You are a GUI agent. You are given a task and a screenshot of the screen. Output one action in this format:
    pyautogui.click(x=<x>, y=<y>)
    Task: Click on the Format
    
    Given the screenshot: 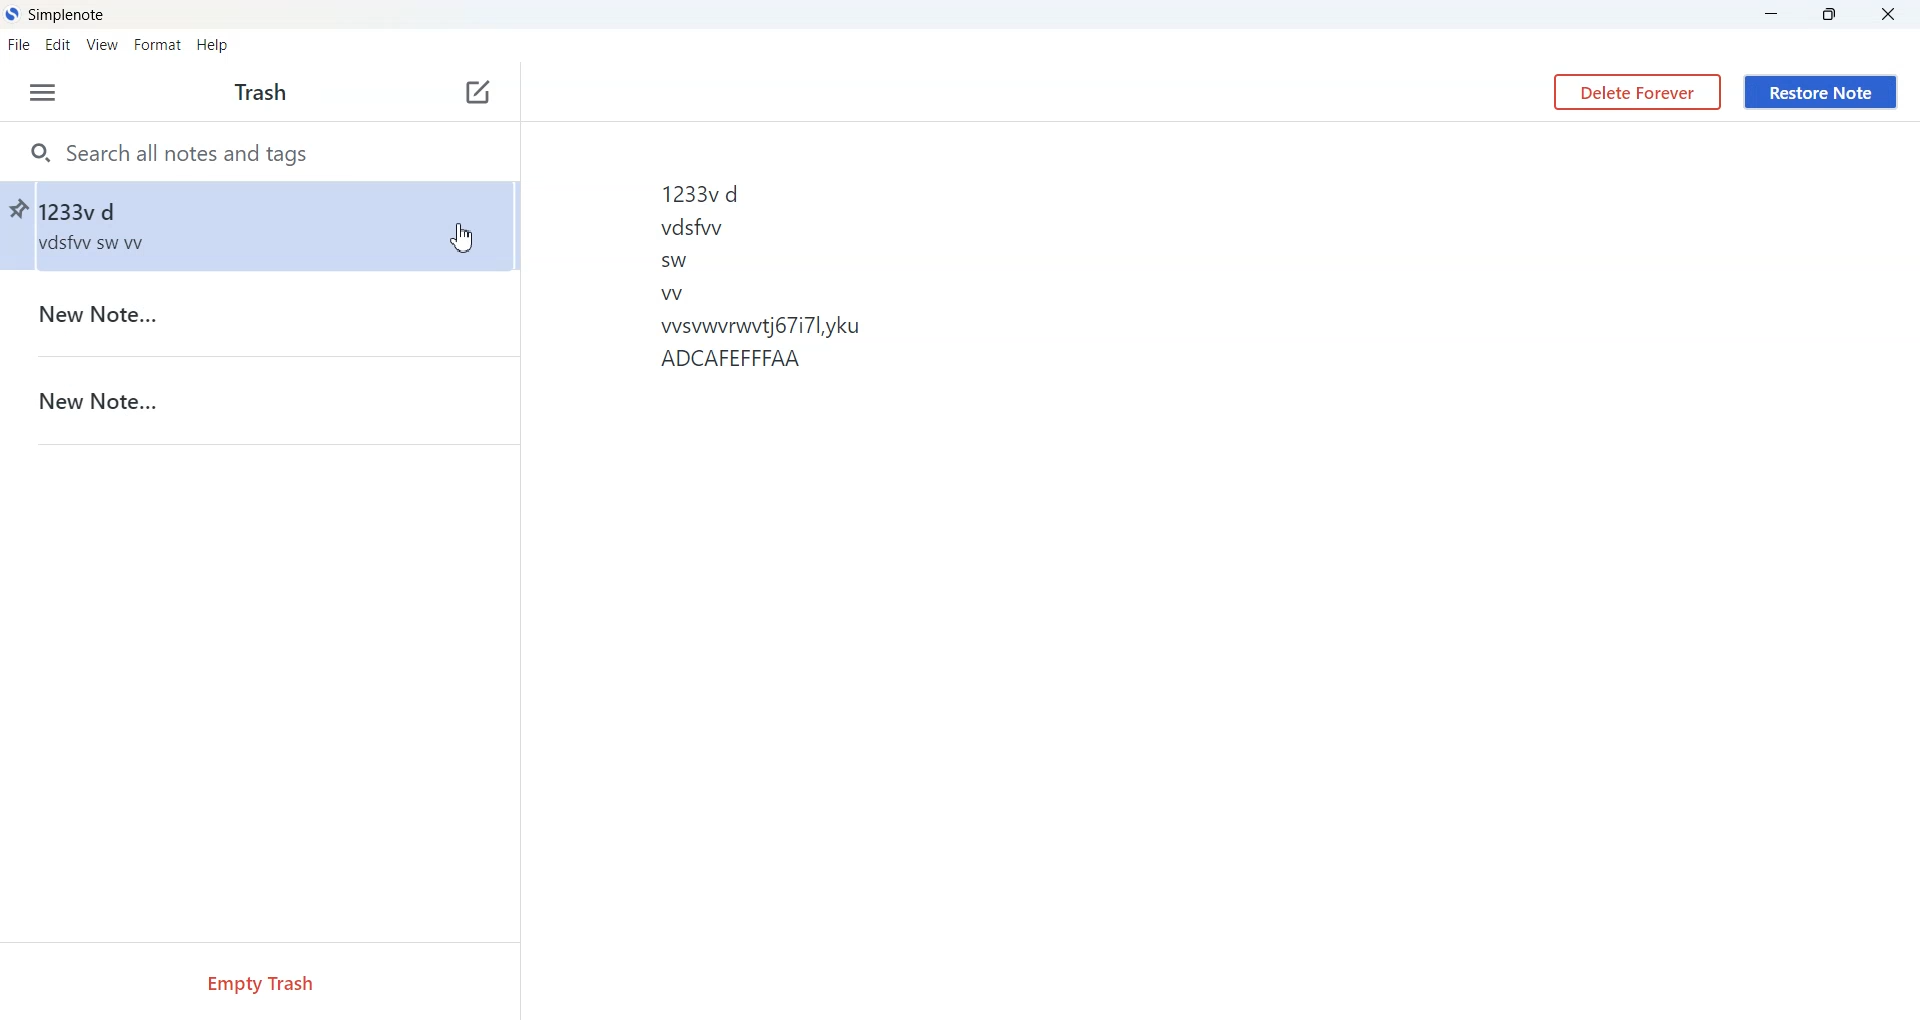 What is the action you would take?
    pyautogui.click(x=157, y=43)
    